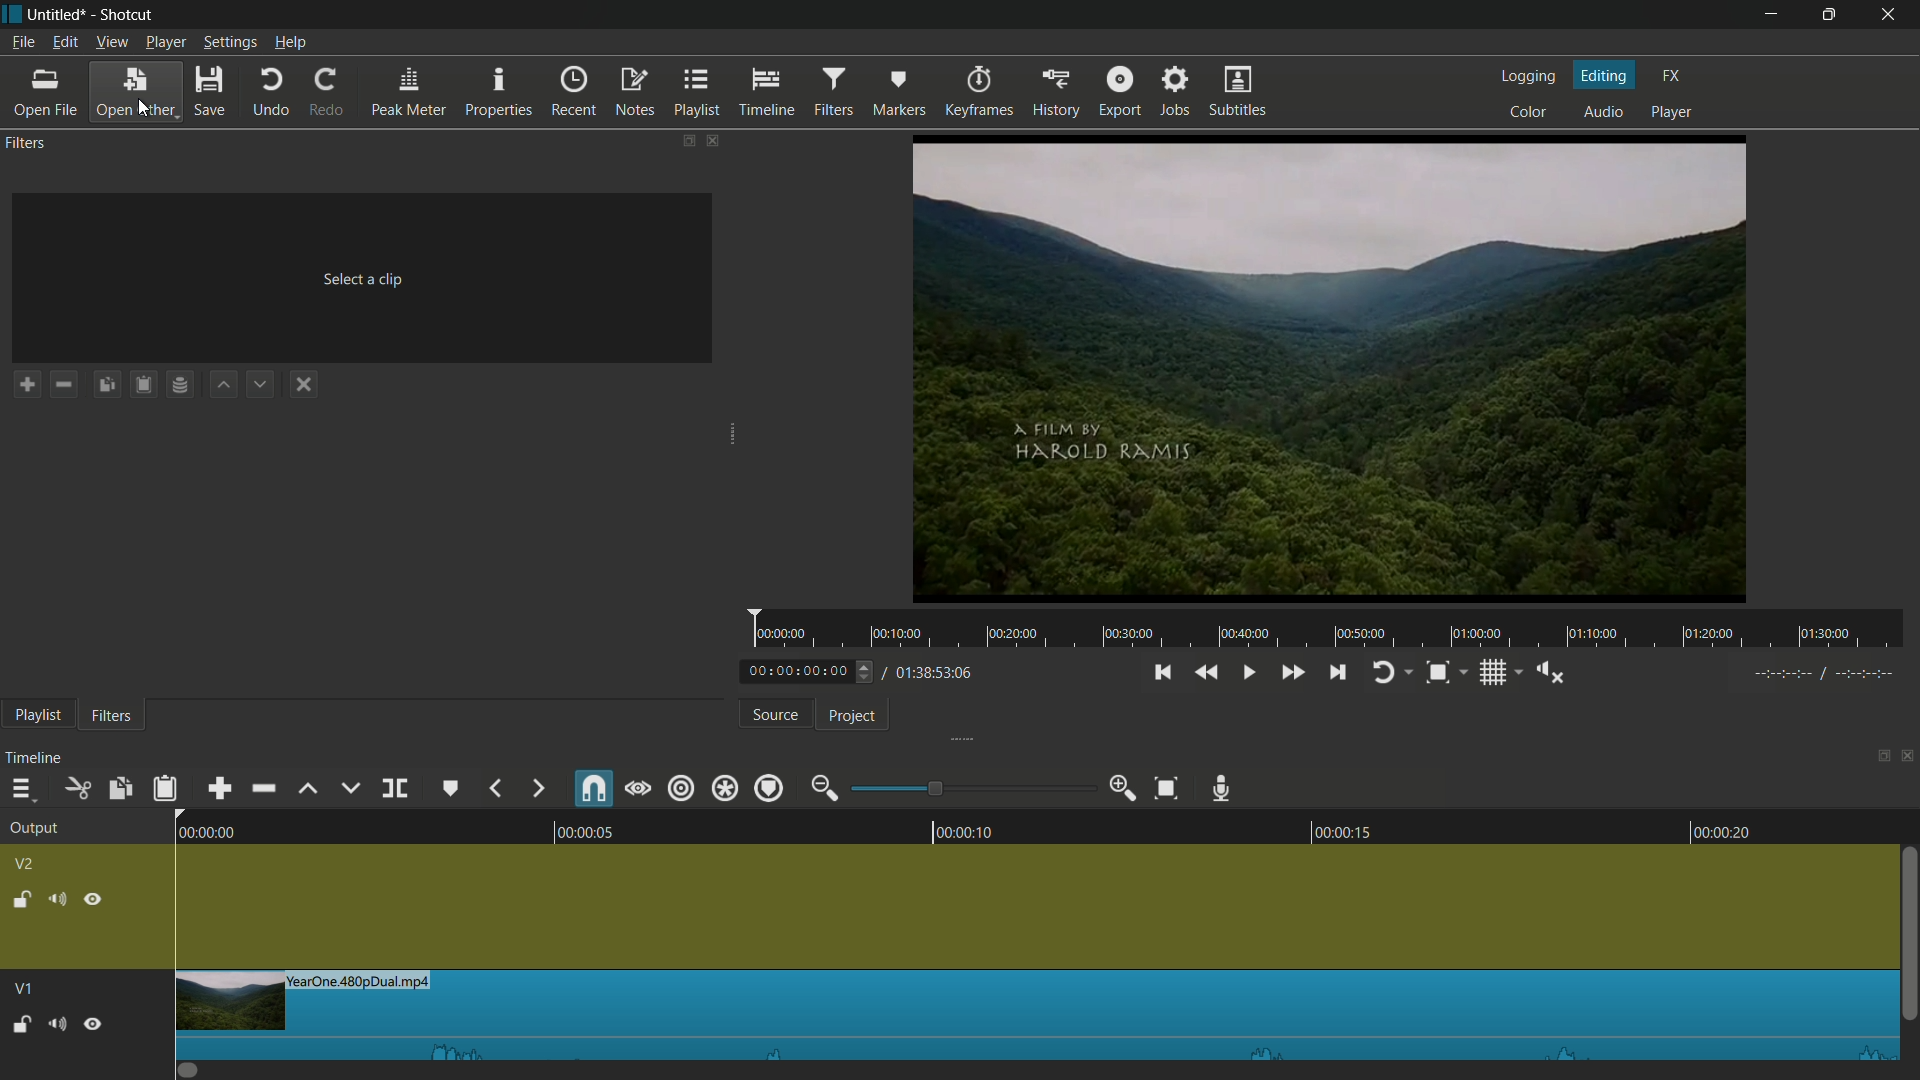 This screenshot has width=1920, height=1080. What do you see at coordinates (1438, 673) in the screenshot?
I see `toggle snap` at bounding box center [1438, 673].